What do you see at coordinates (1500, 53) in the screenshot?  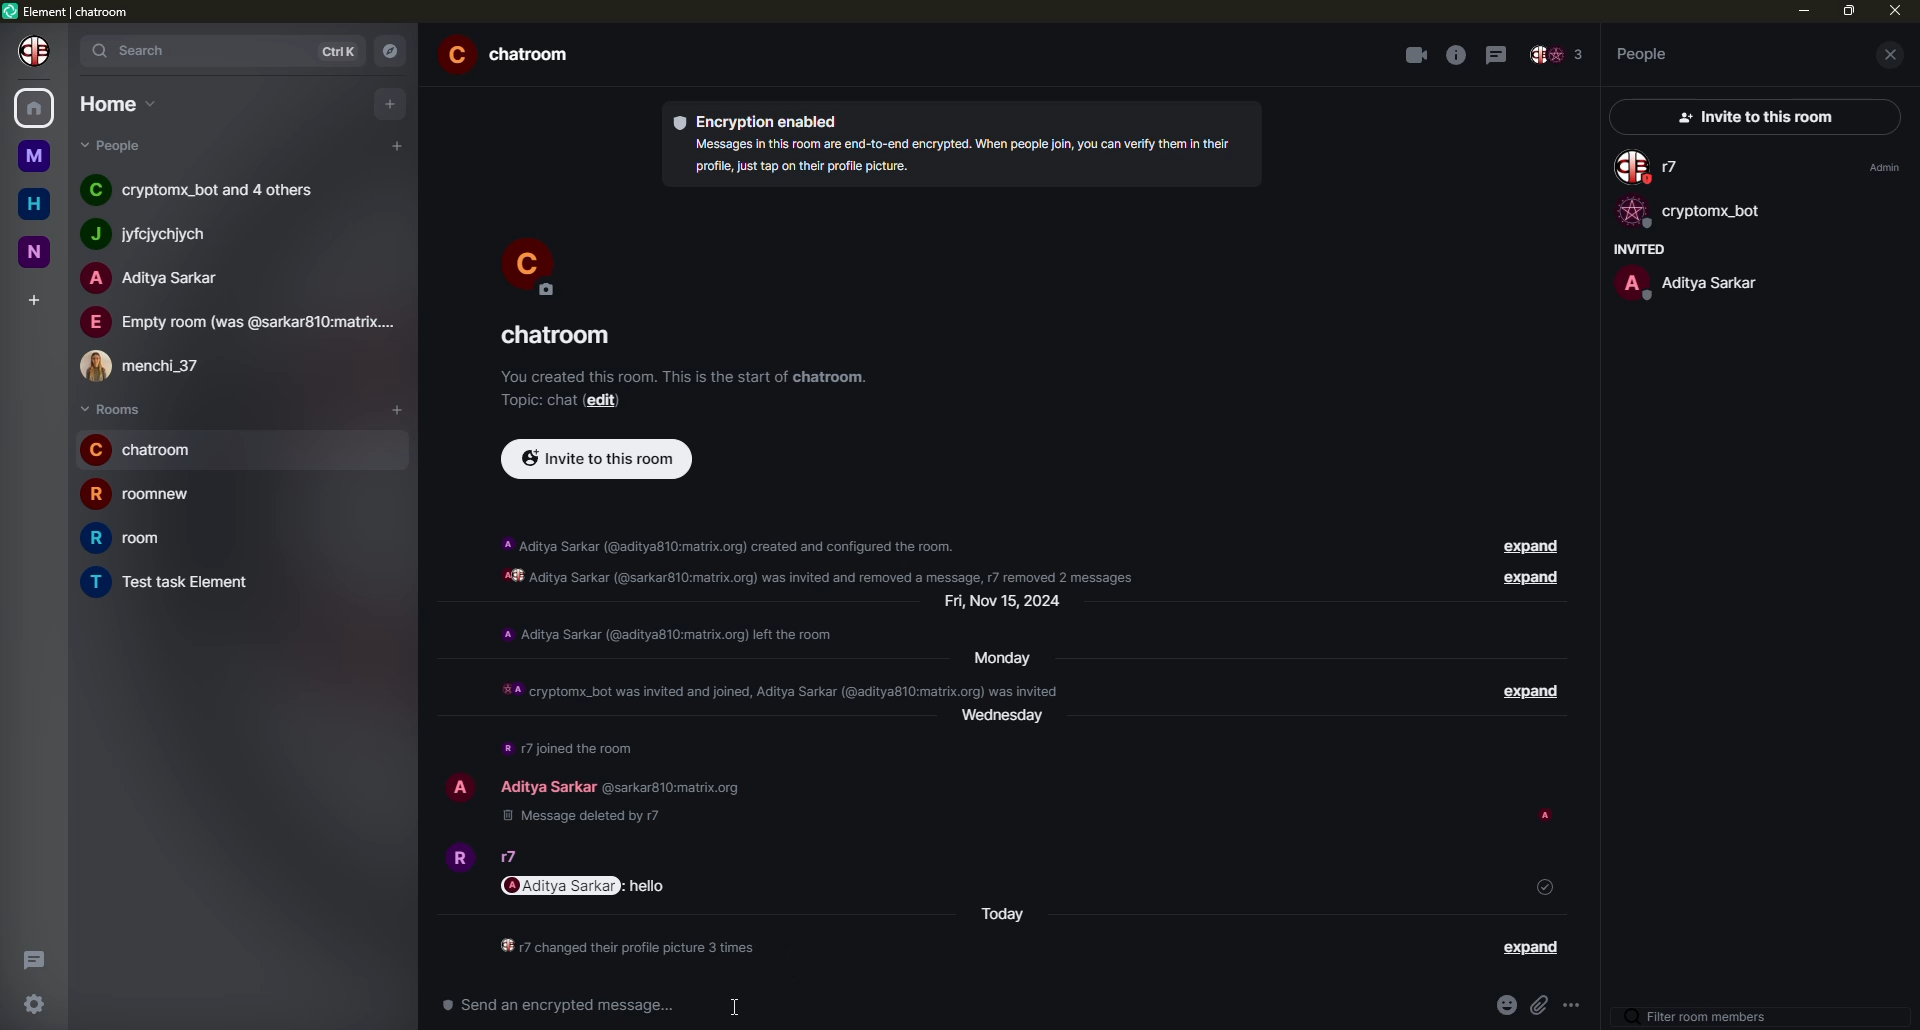 I see `threads` at bounding box center [1500, 53].